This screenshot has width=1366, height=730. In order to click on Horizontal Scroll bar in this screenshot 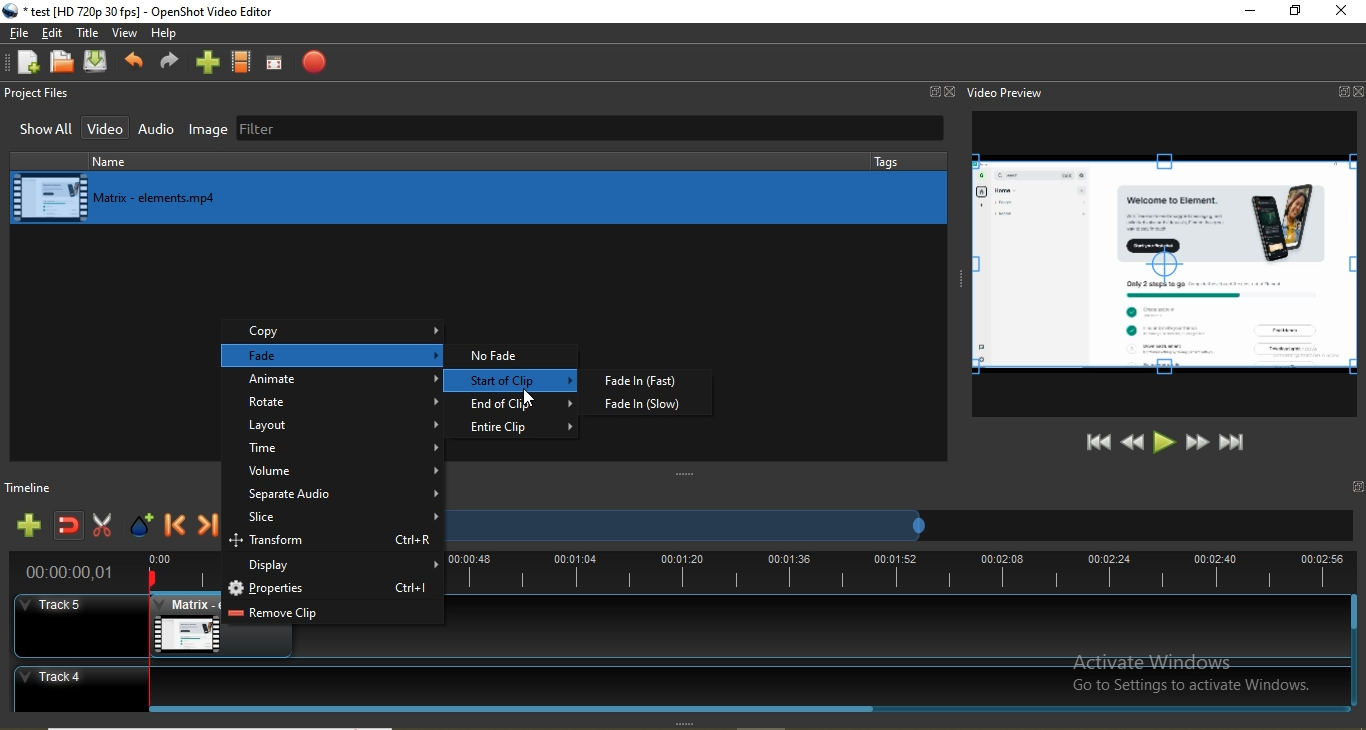, I will do `click(520, 712)`.